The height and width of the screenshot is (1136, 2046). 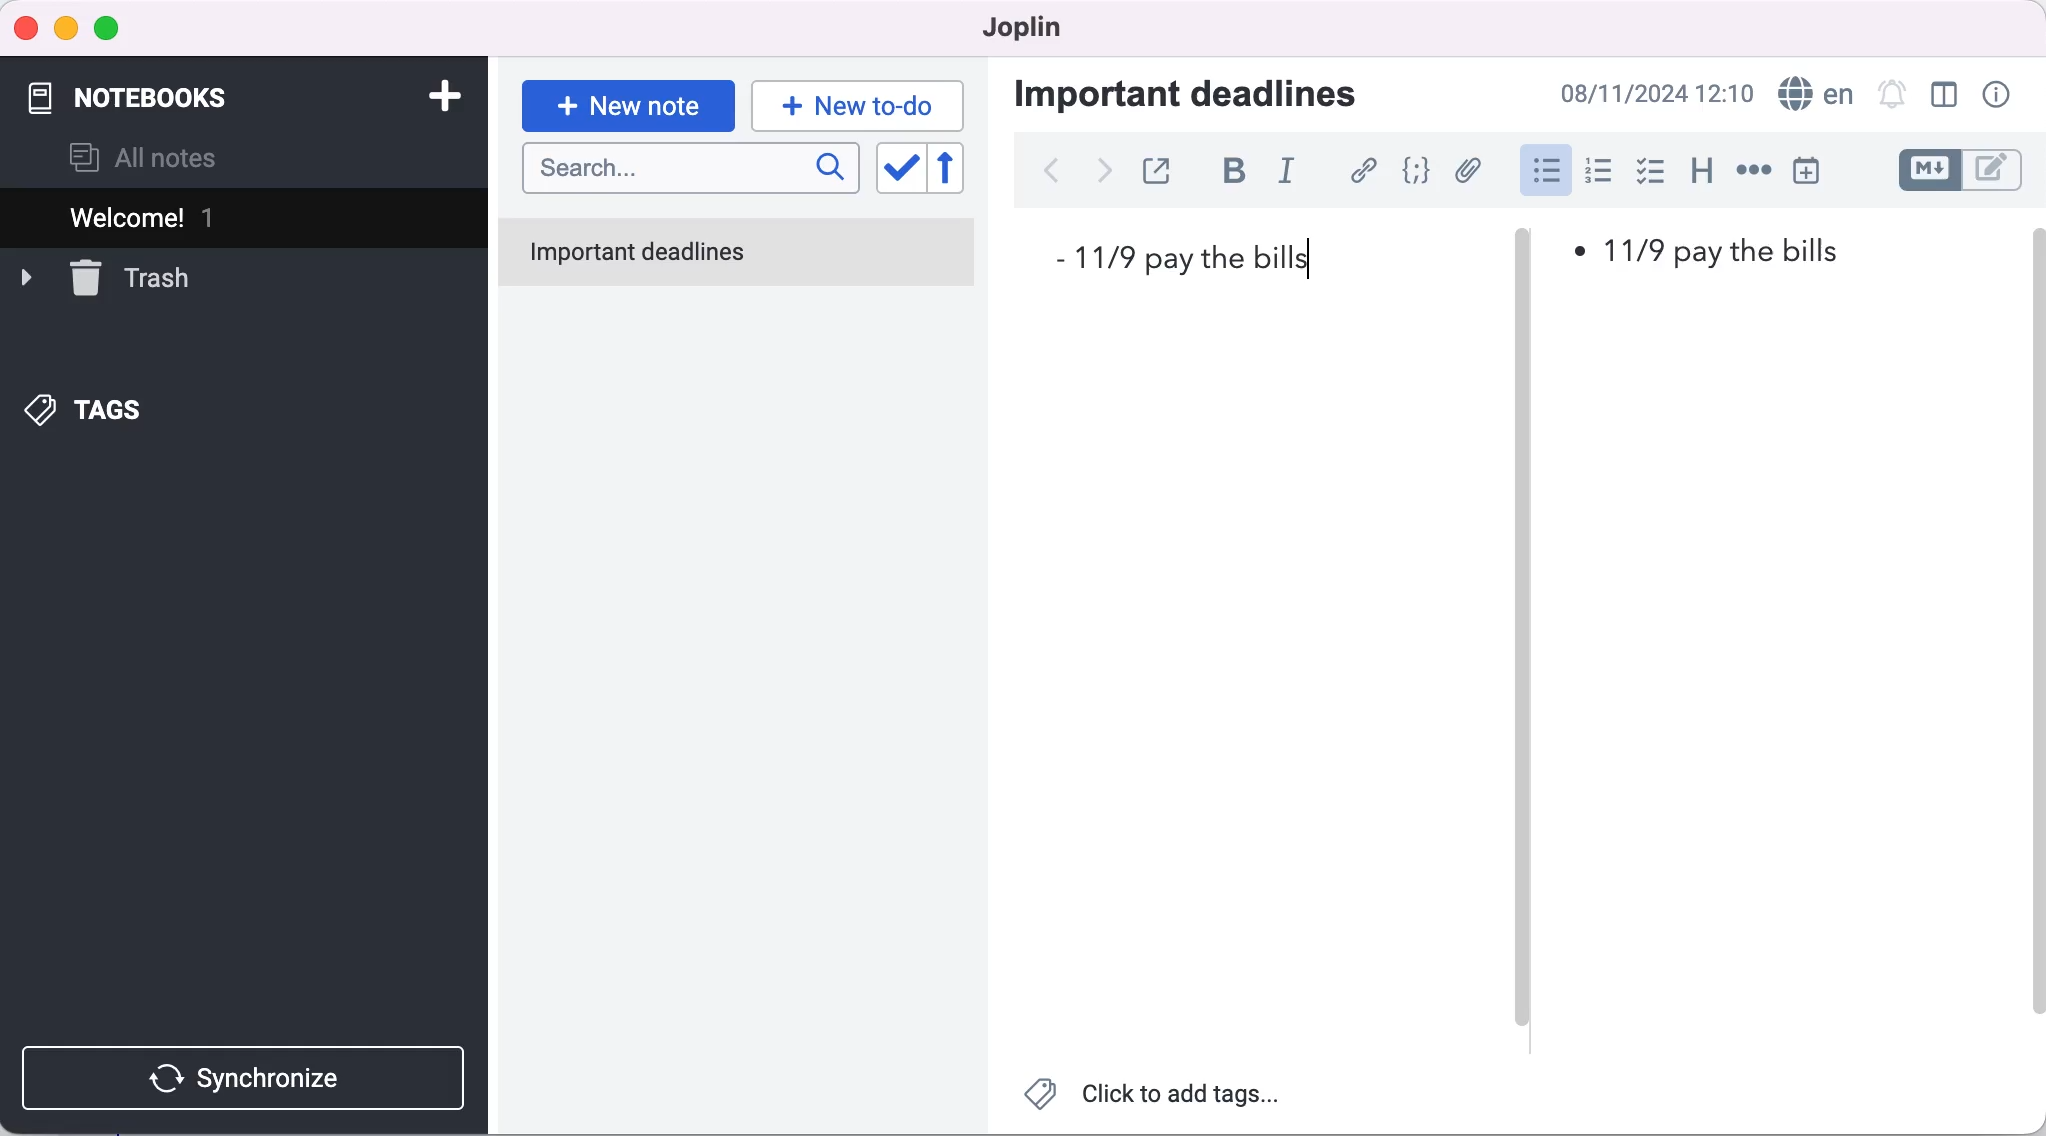 What do you see at coordinates (132, 278) in the screenshot?
I see `trash` at bounding box center [132, 278].